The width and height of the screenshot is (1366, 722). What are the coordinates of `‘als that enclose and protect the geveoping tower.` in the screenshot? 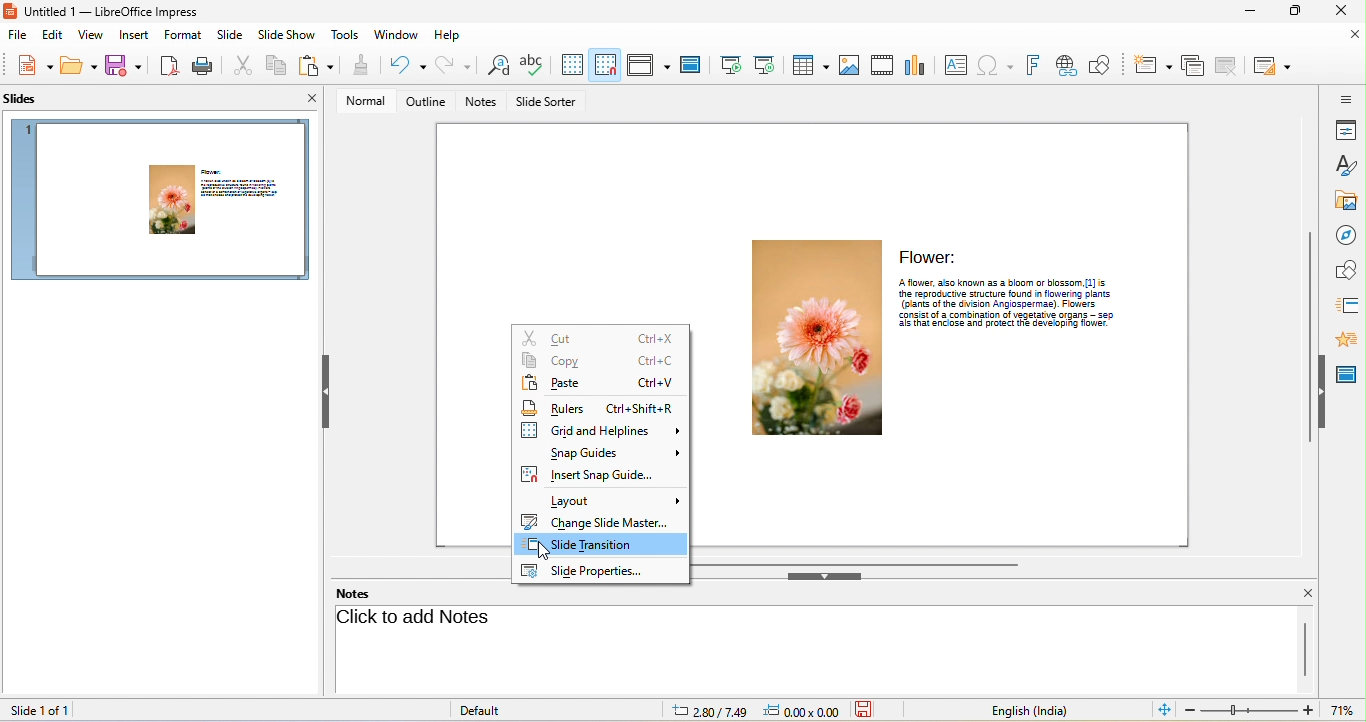 It's located at (1002, 326).